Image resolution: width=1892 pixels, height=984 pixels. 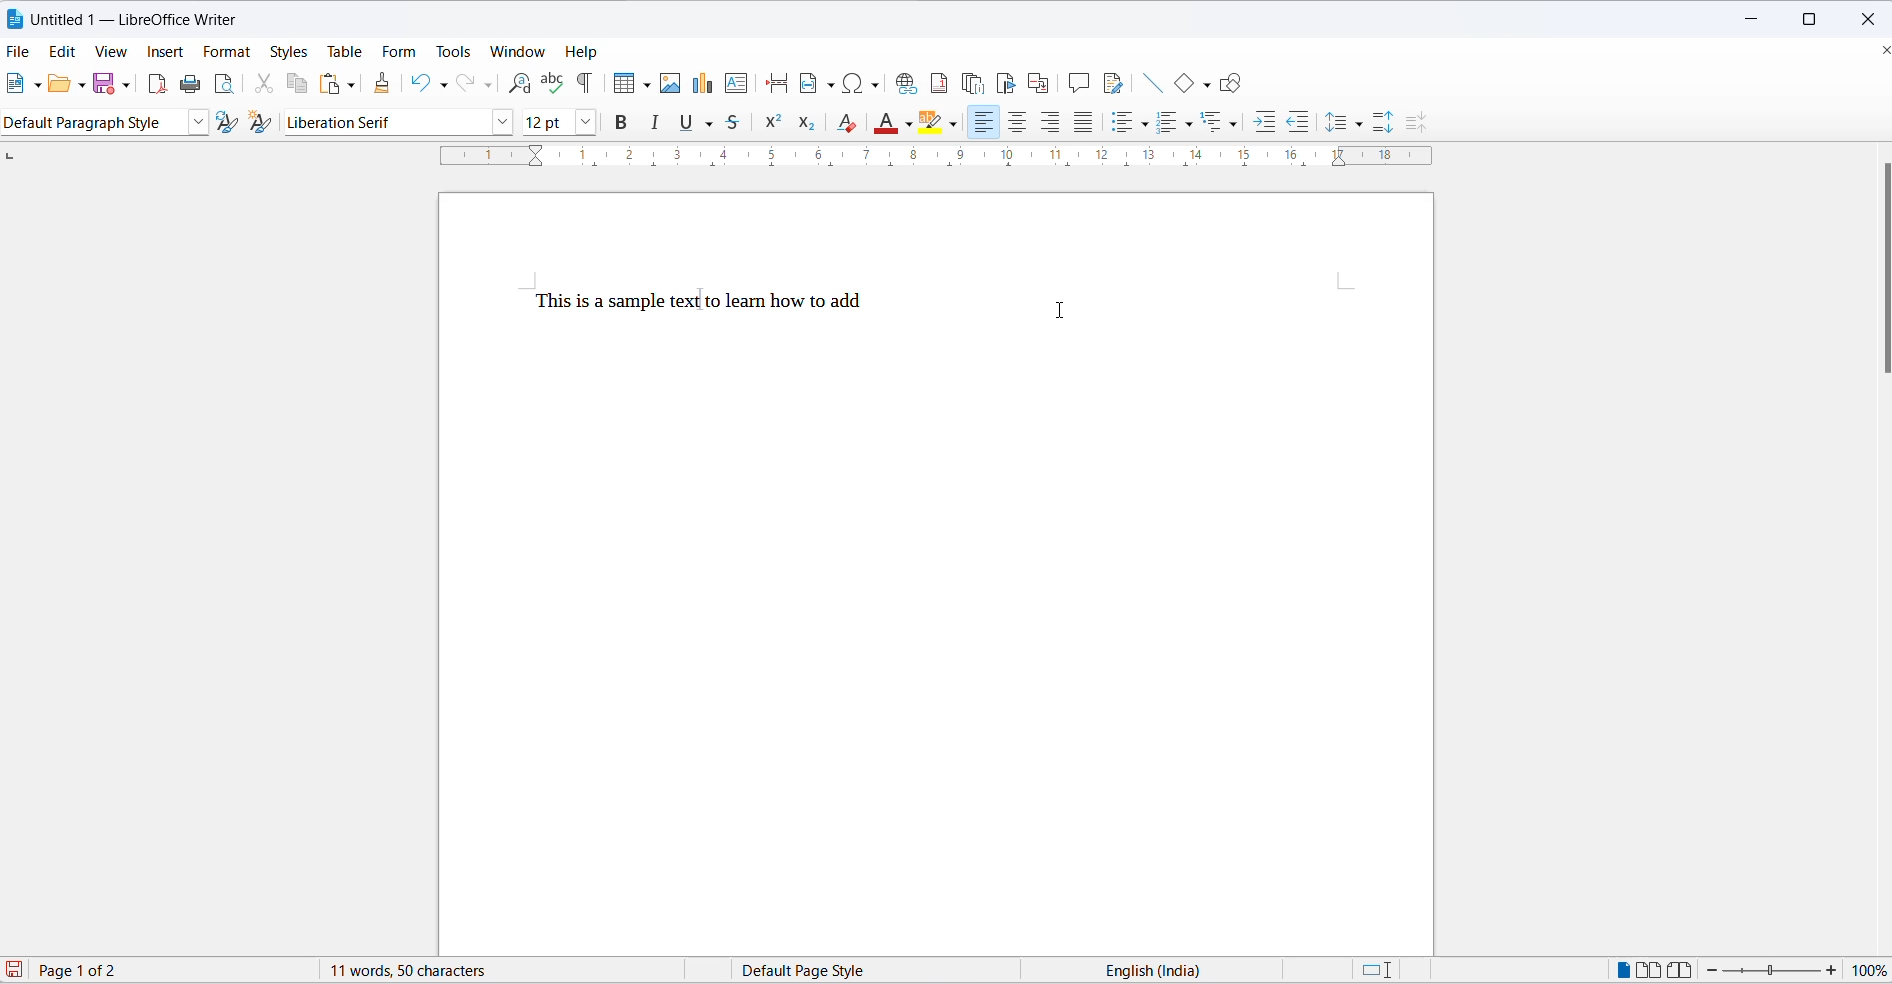 What do you see at coordinates (1202, 82) in the screenshot?
I see `basic shapes options` at bounding box center [1202, 82].